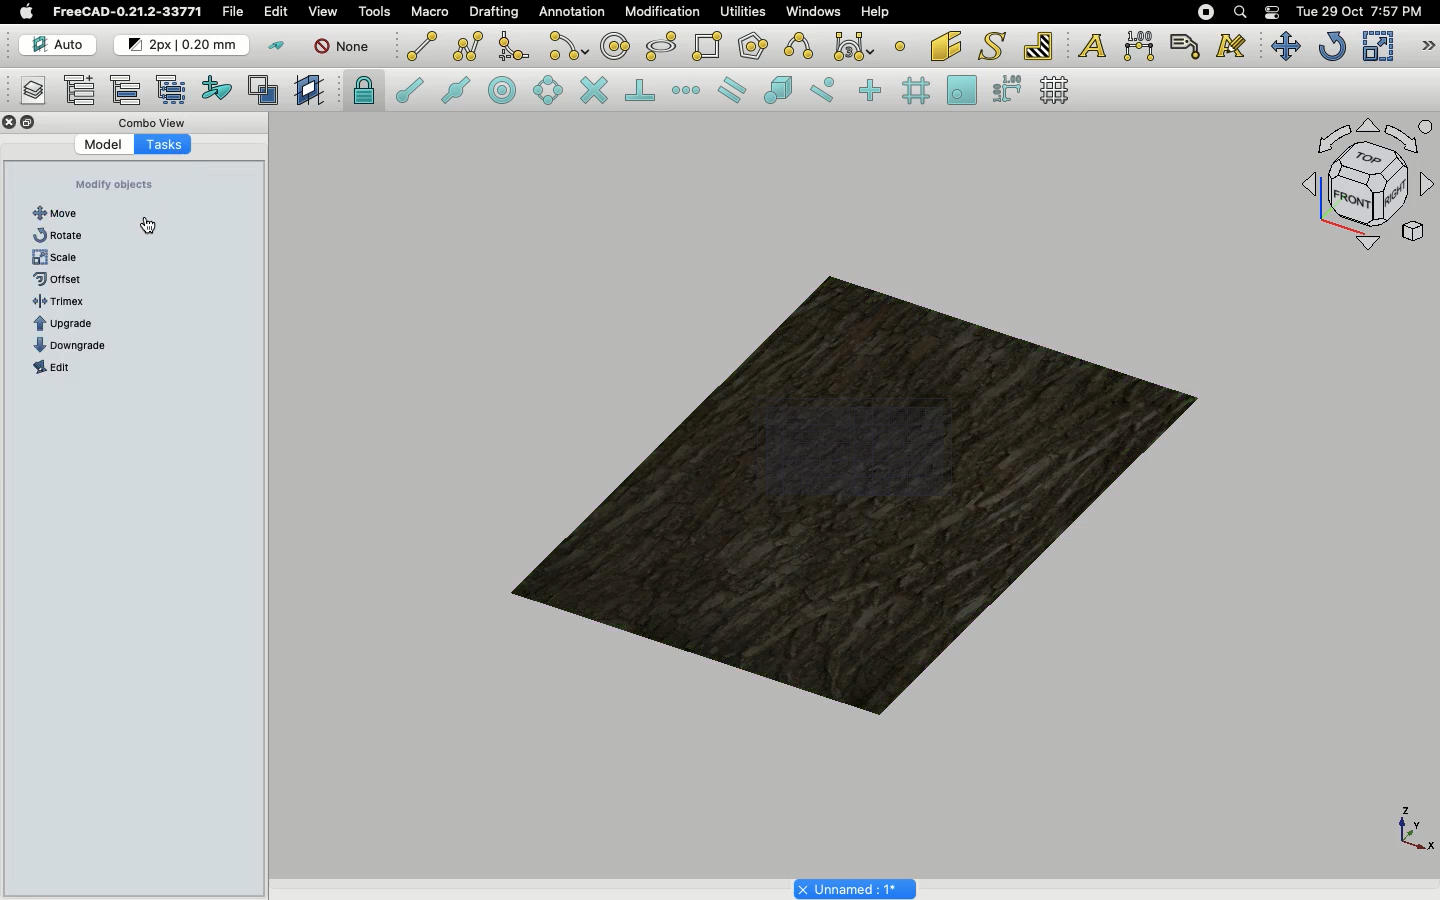 The width and height of the screenshot is (1440, 900). I want to click on Fillet, so click(512, 49).